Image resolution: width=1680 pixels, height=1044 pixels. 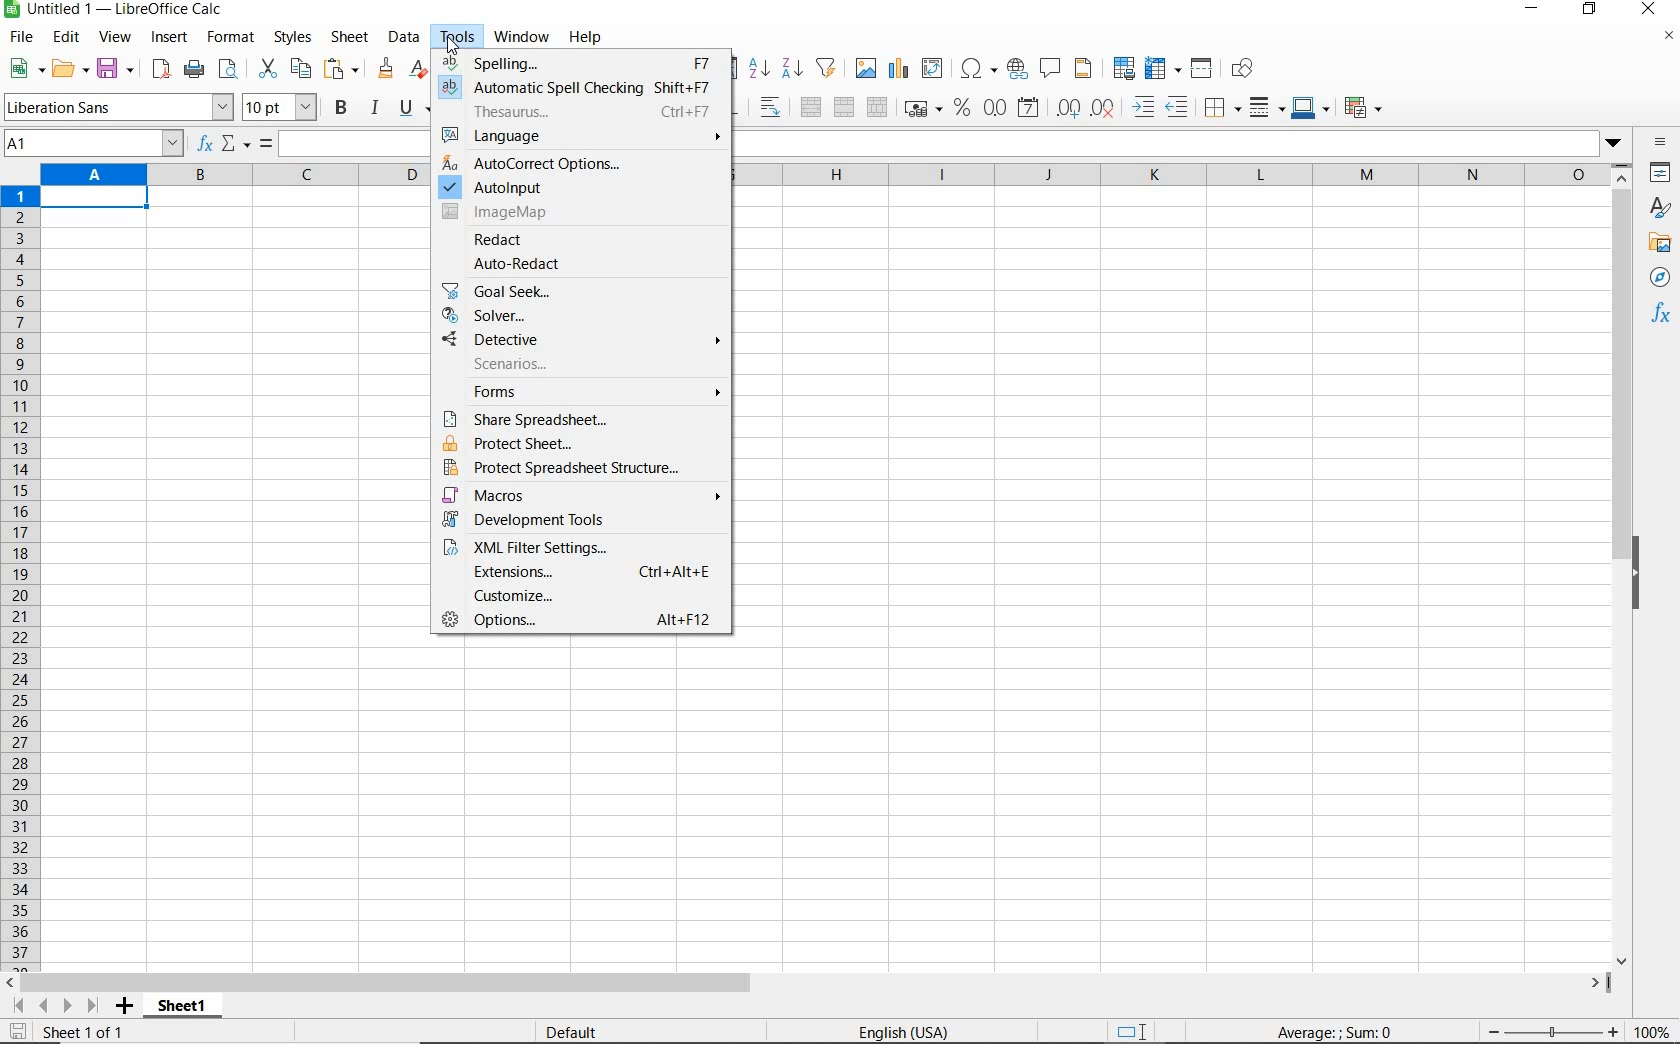 I want to click on print, so click(x=193, y=70).